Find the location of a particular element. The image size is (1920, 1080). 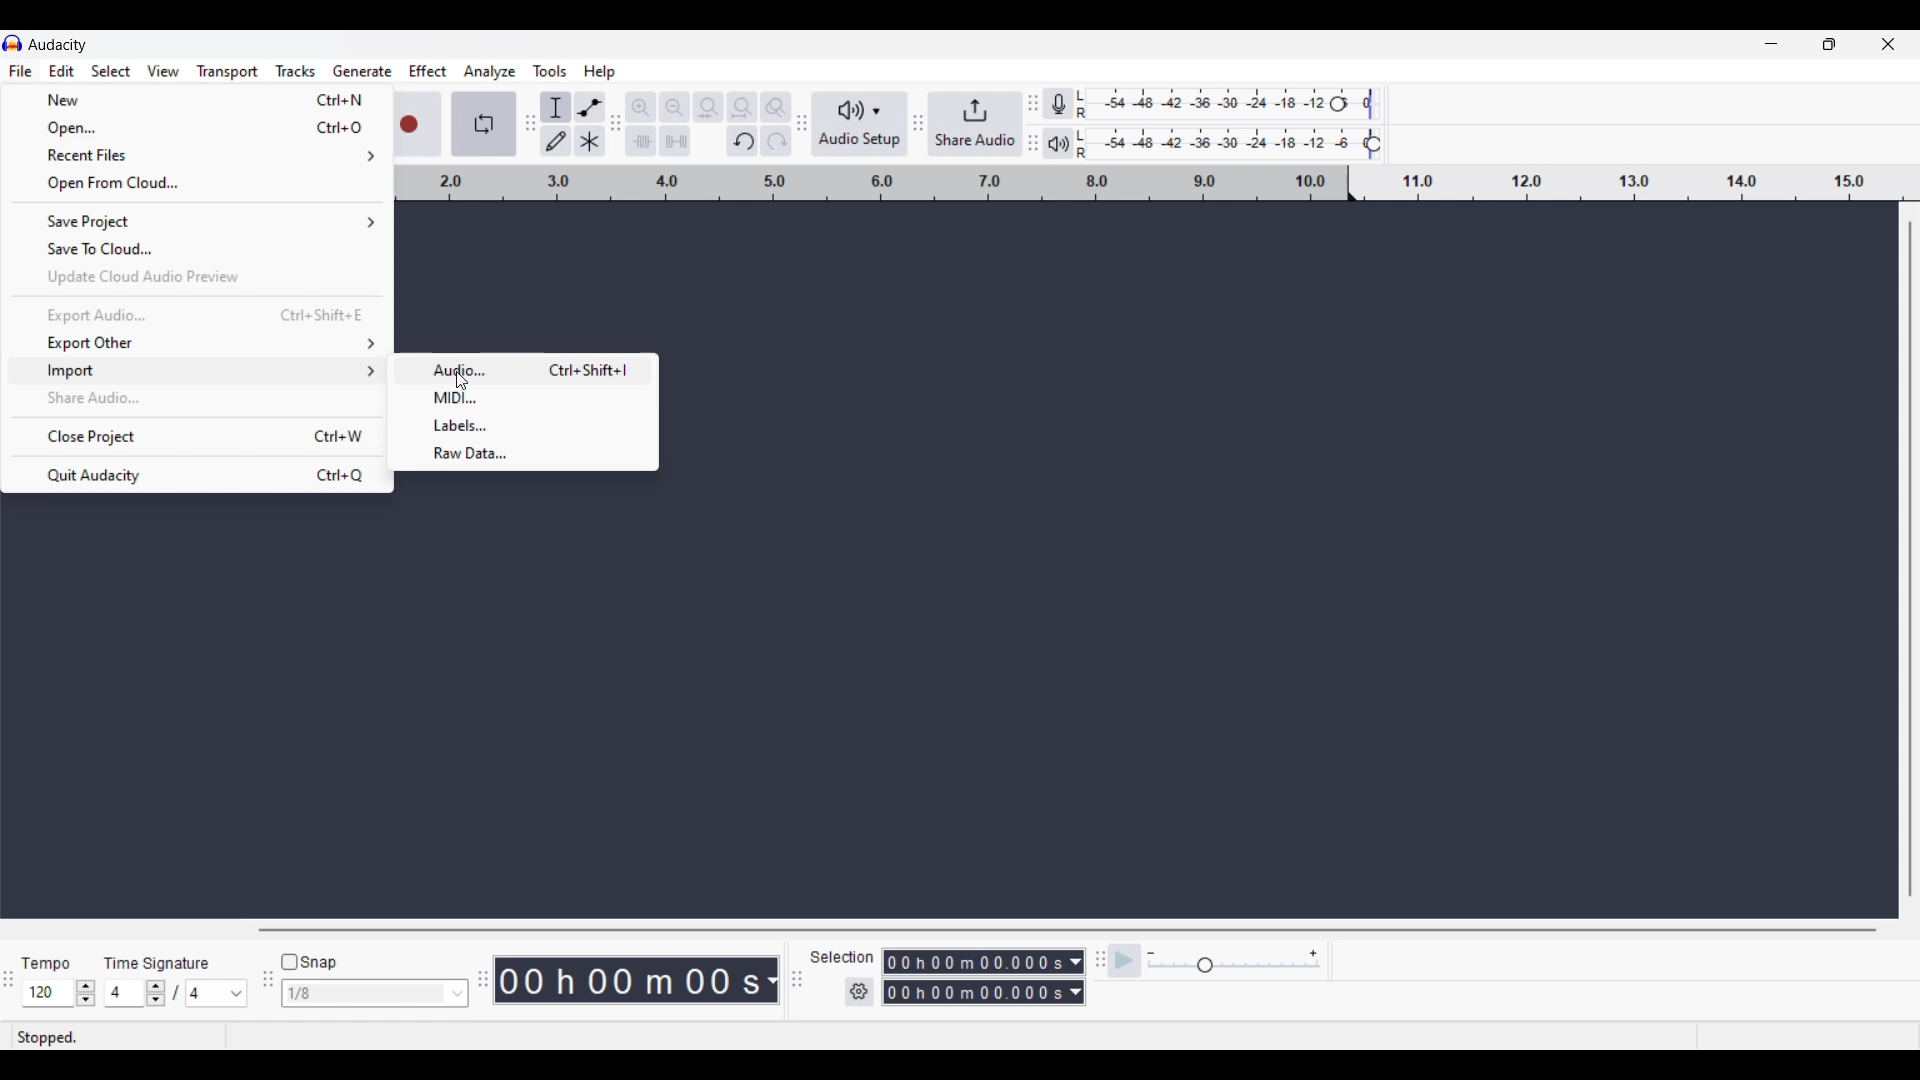

Record/Record new track is located at coordinates (420, 124).